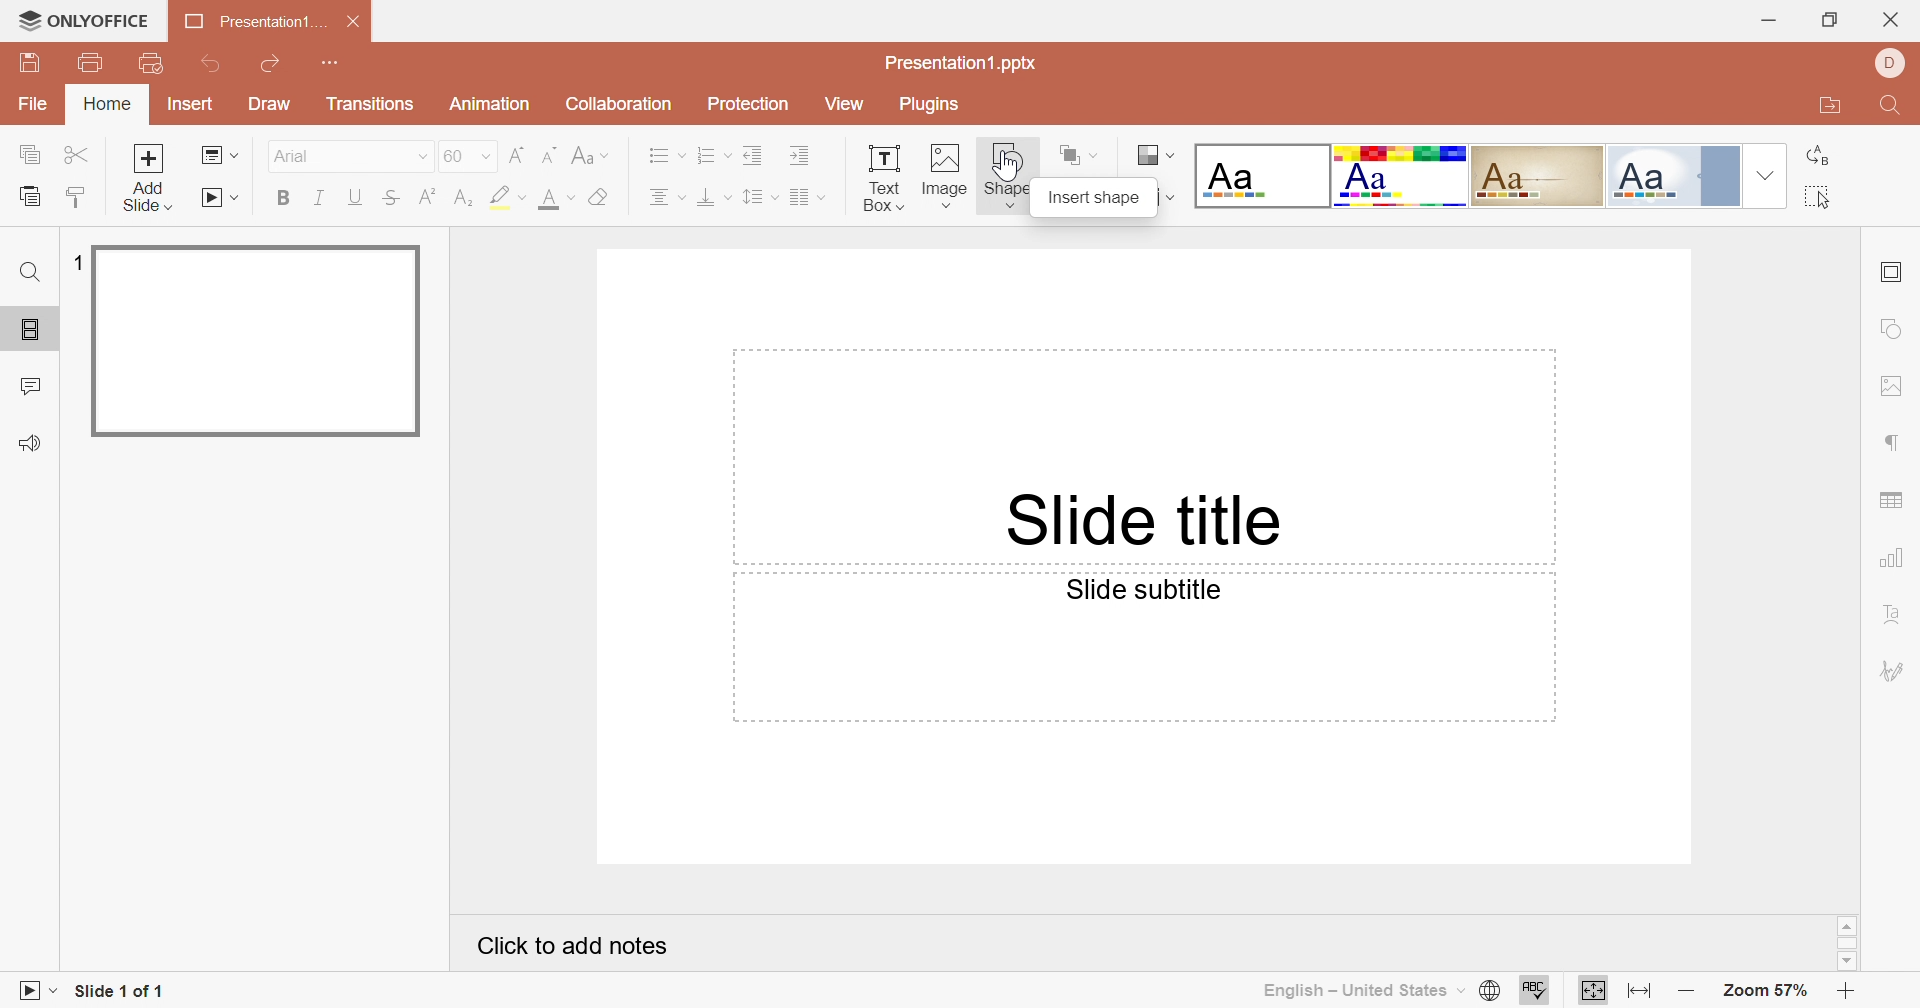 This screenshot has width=1920, height=1008. What do you see at coordinates (1686, 992) in the screenshot?
I see `Zoom out` at bounding box center [1686, 992].